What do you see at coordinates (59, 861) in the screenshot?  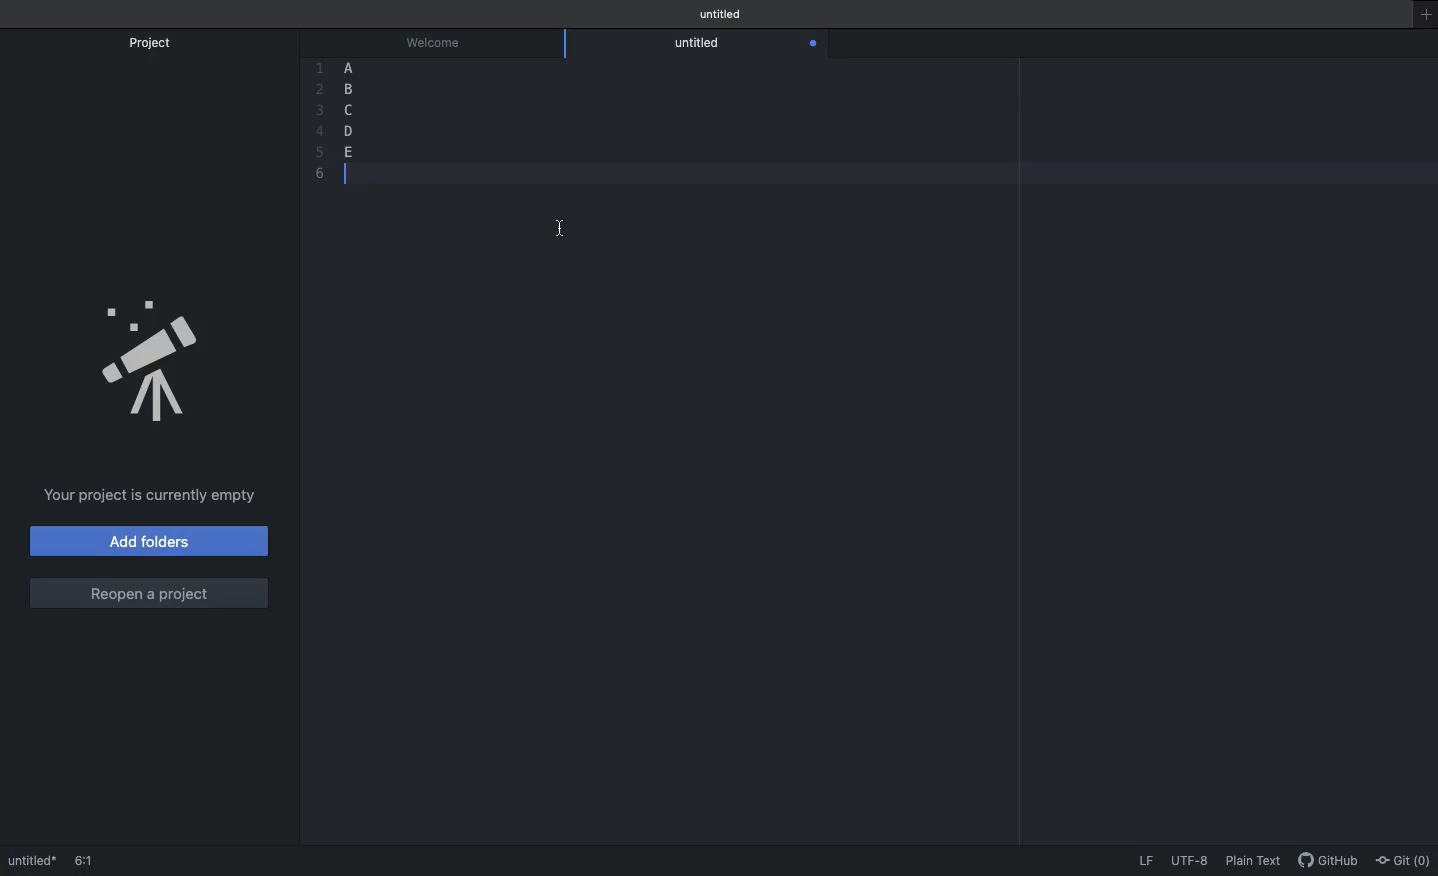 I see `untitled® 6:1` at bounding box center [59, 861].